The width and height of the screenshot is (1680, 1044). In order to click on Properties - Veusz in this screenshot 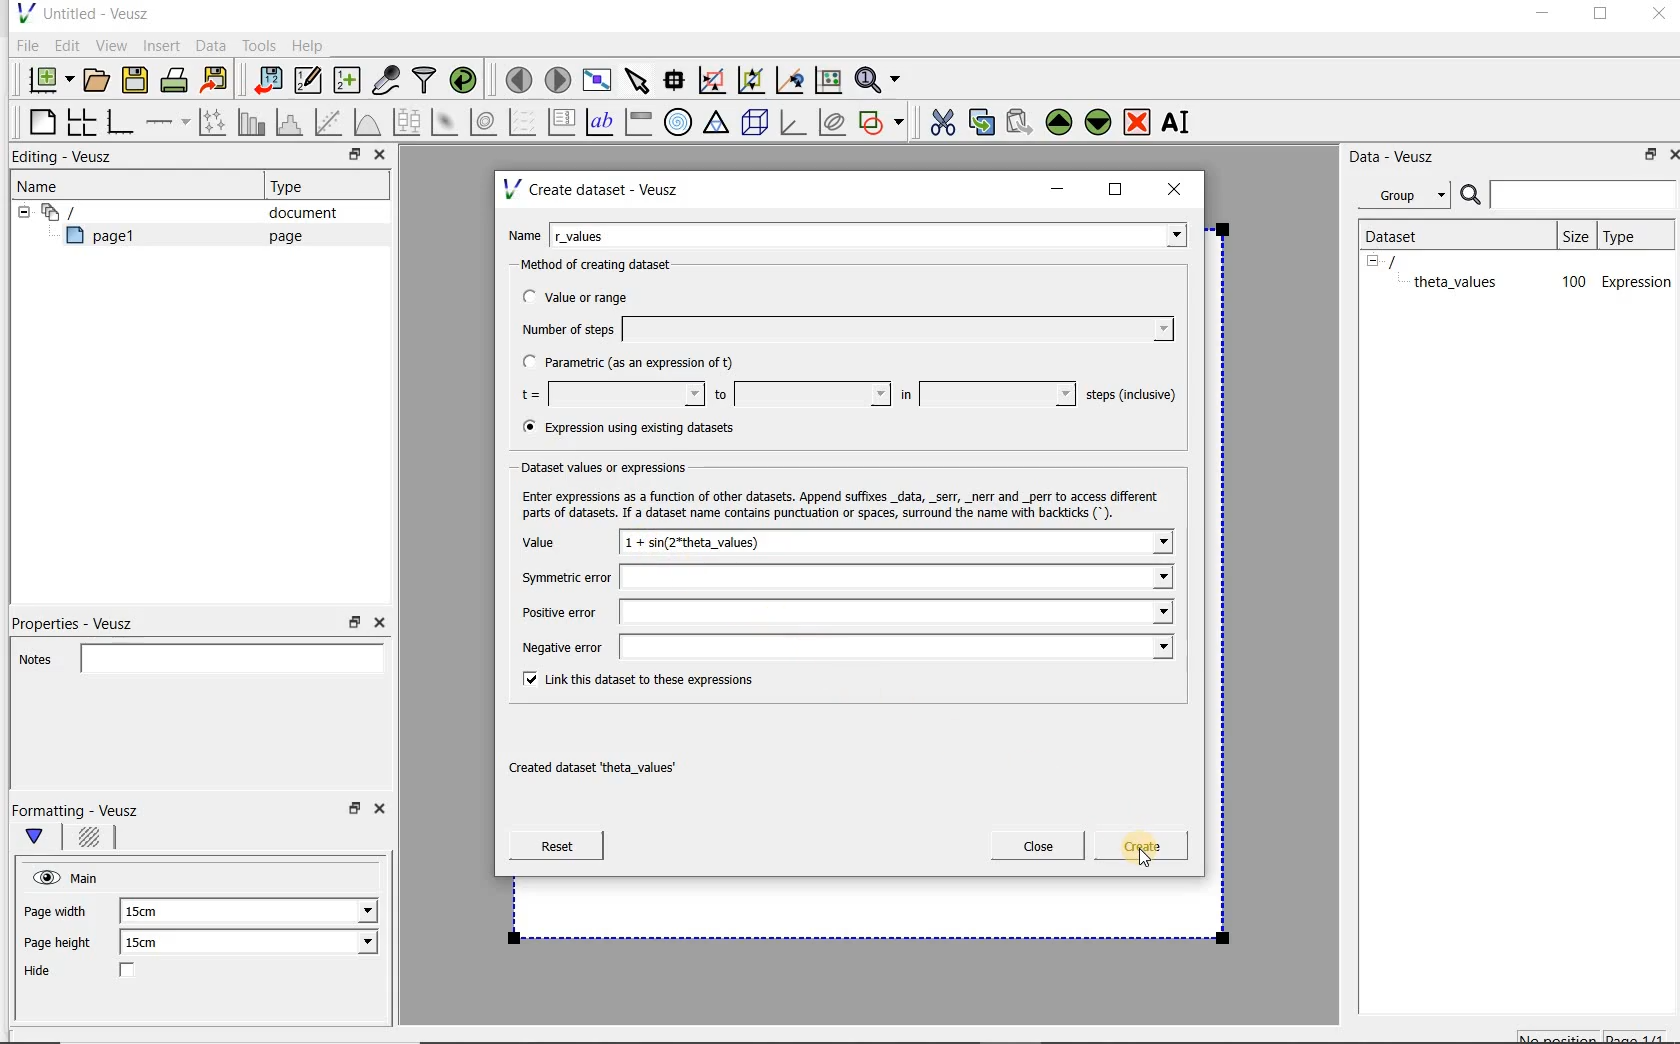, I will do `click(83, 620)`.